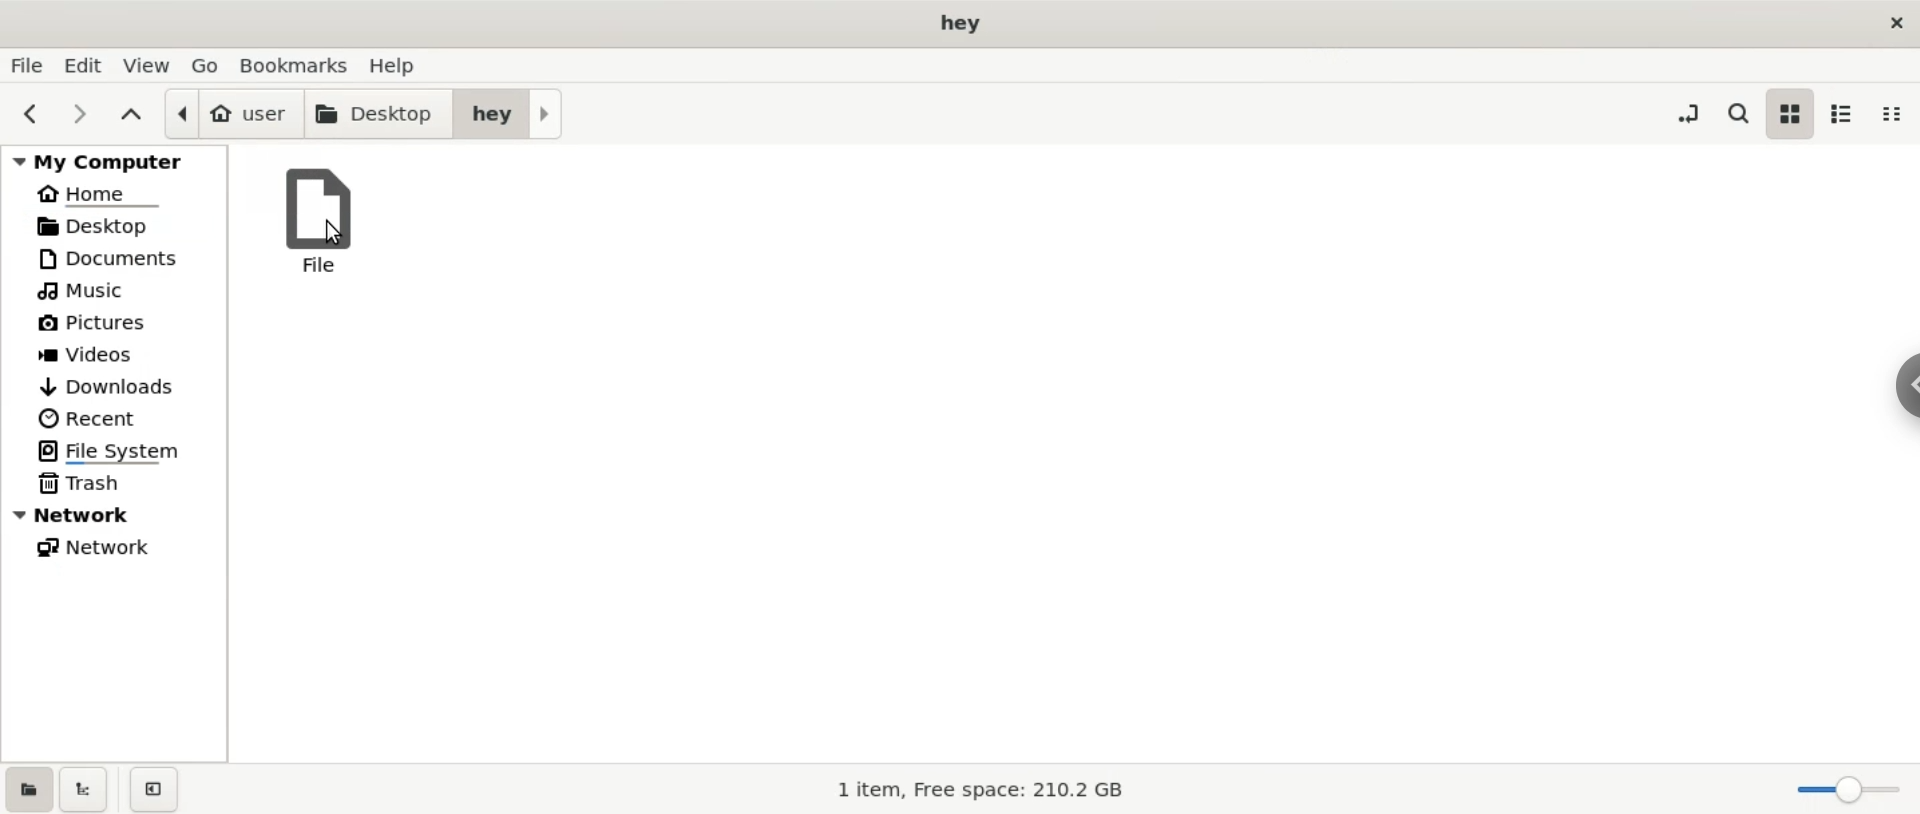  I want to click on trash, so click(115, 484).